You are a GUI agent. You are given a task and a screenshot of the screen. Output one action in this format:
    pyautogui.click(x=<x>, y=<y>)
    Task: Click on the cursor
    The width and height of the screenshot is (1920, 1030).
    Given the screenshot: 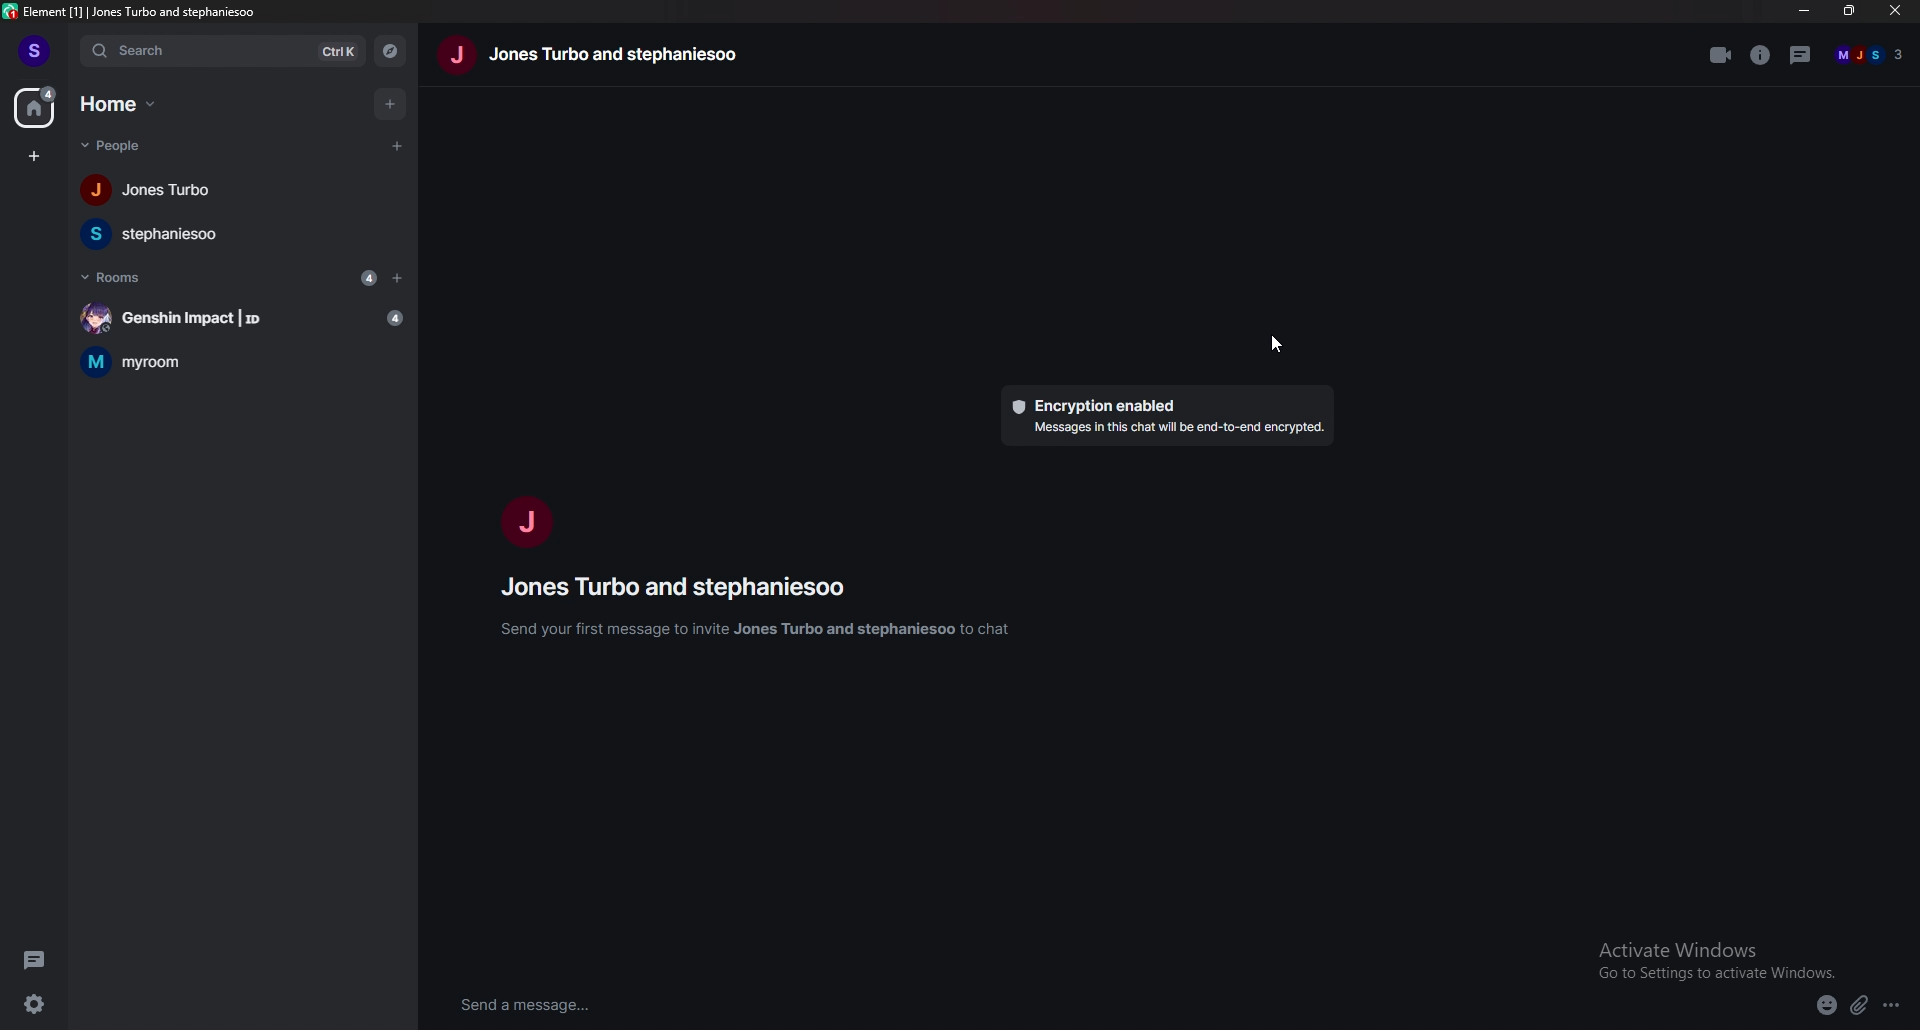 What is the action you would take?
    pyautogui.click(x=1279, y=344)
    